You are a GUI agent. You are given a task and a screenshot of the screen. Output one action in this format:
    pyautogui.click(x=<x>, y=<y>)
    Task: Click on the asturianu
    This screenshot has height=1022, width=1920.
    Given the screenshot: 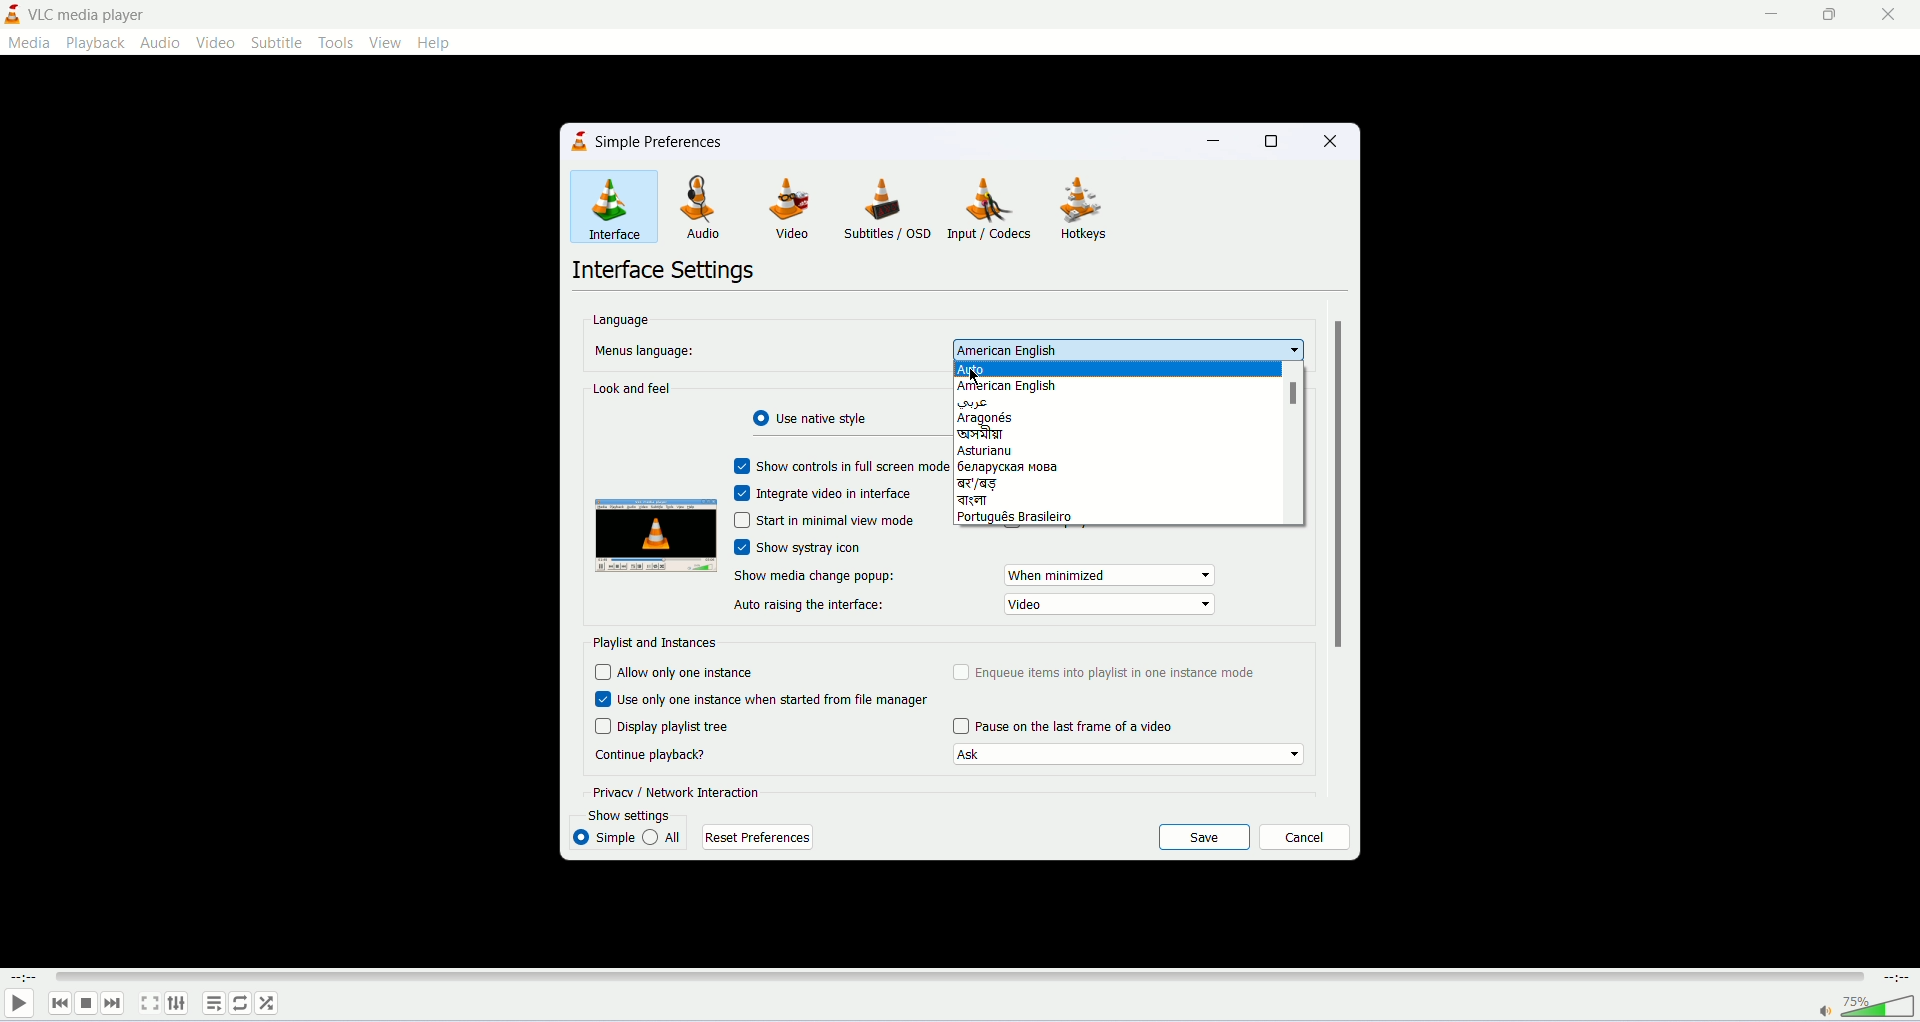 What is the action you would take?
    pyautogui.click(x=1120, y=449)
    